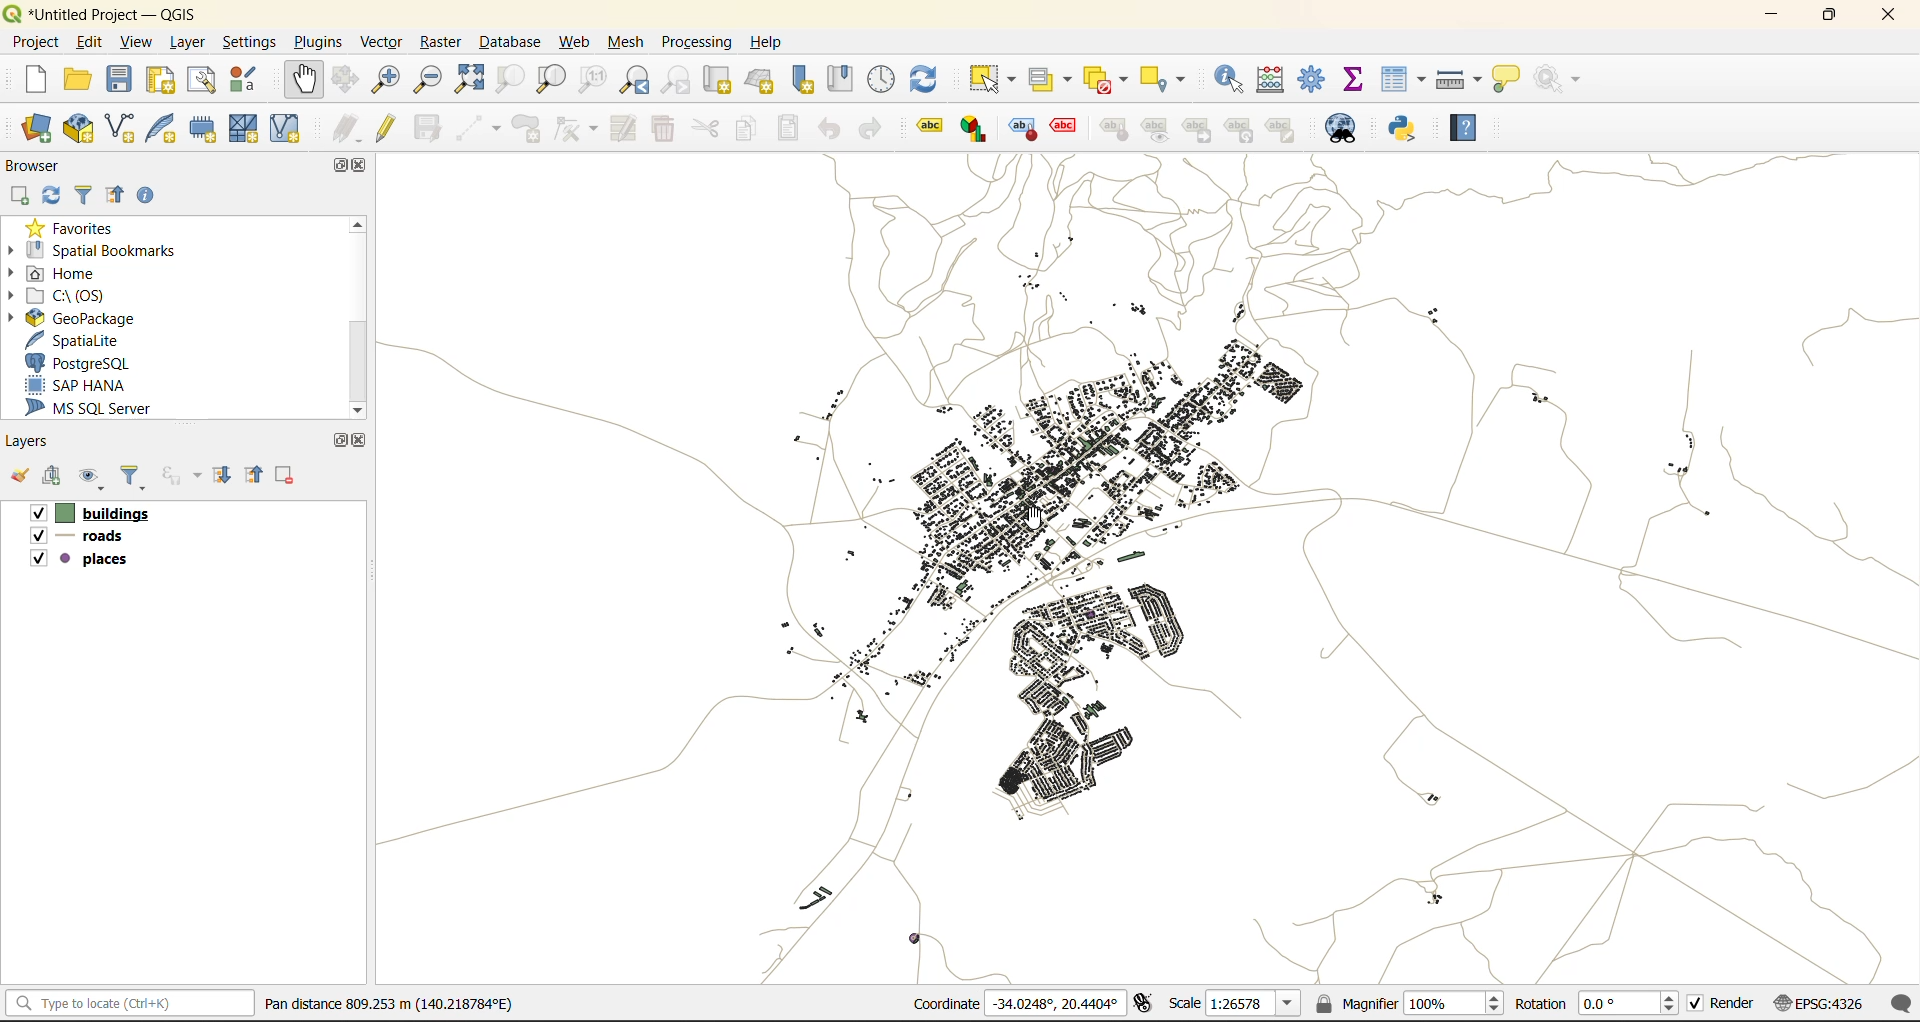  Describe the element at coordinates (204, 81) in the screenshot. I see `show layout` at that location.